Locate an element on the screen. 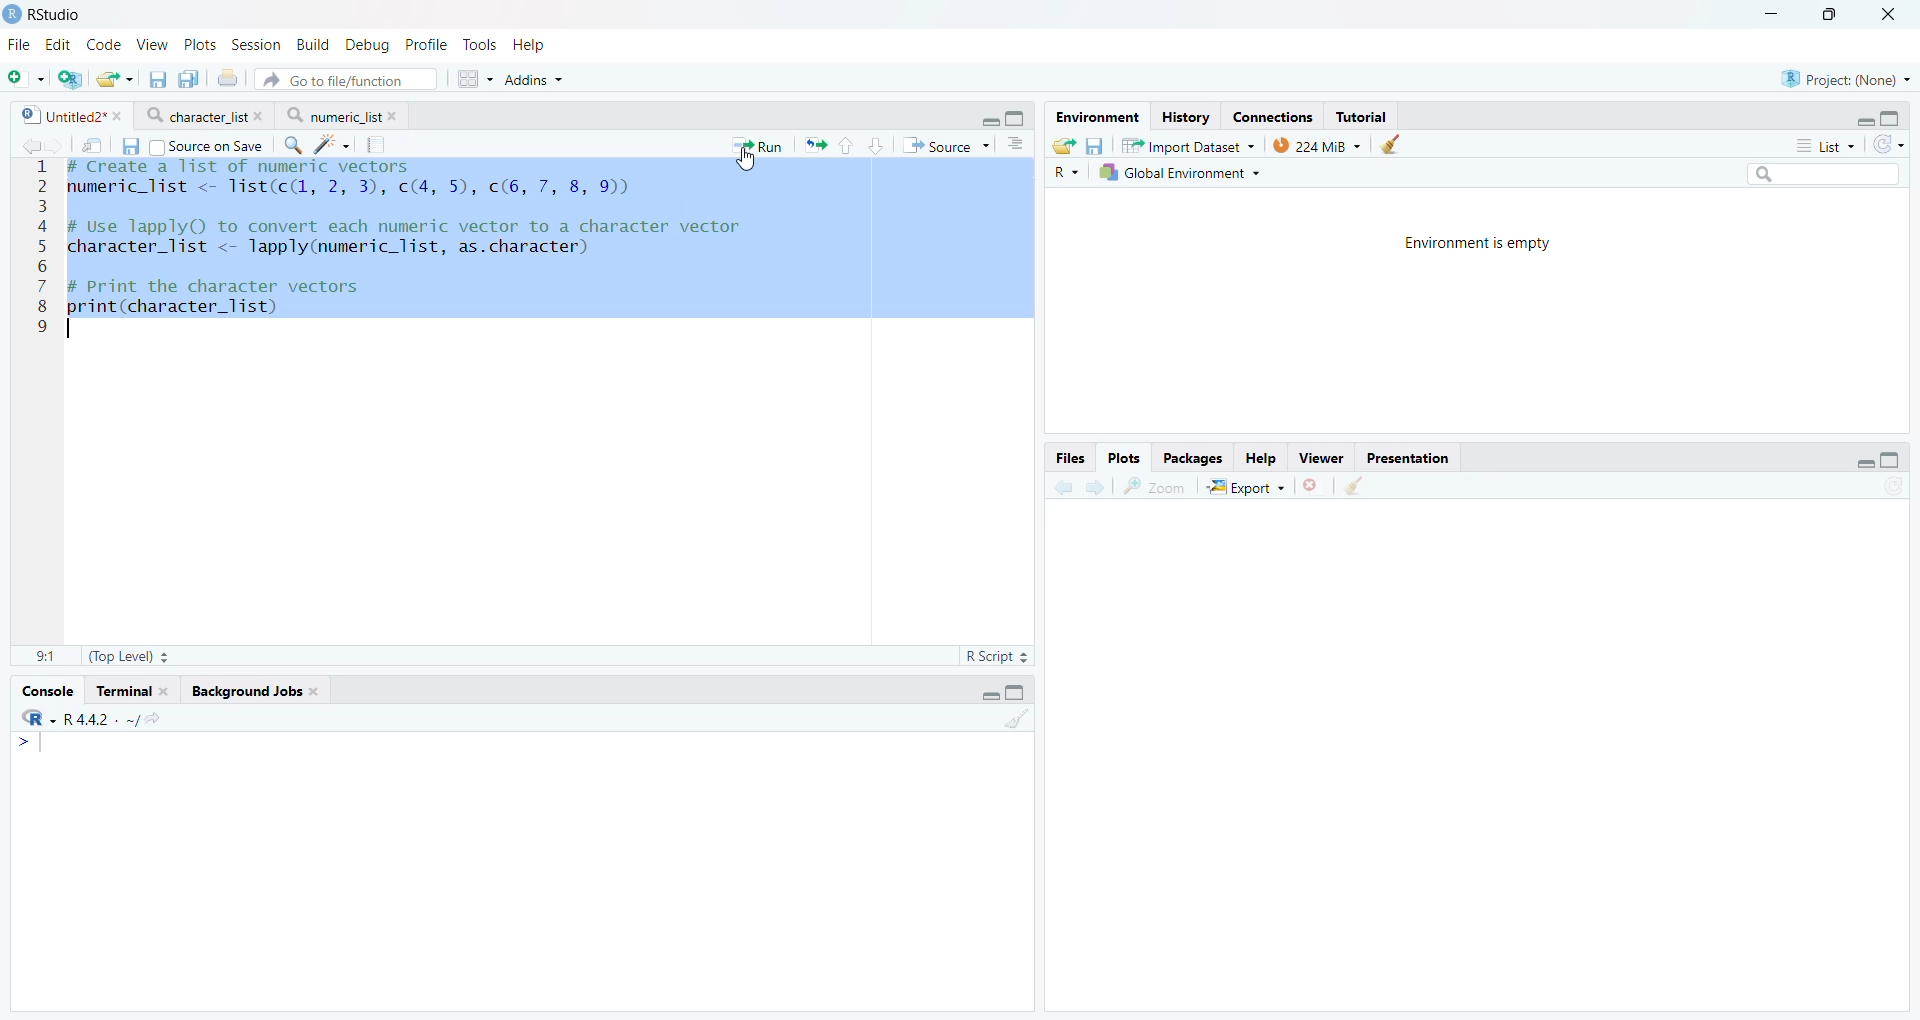  Source is located at coordinates (943, 146).